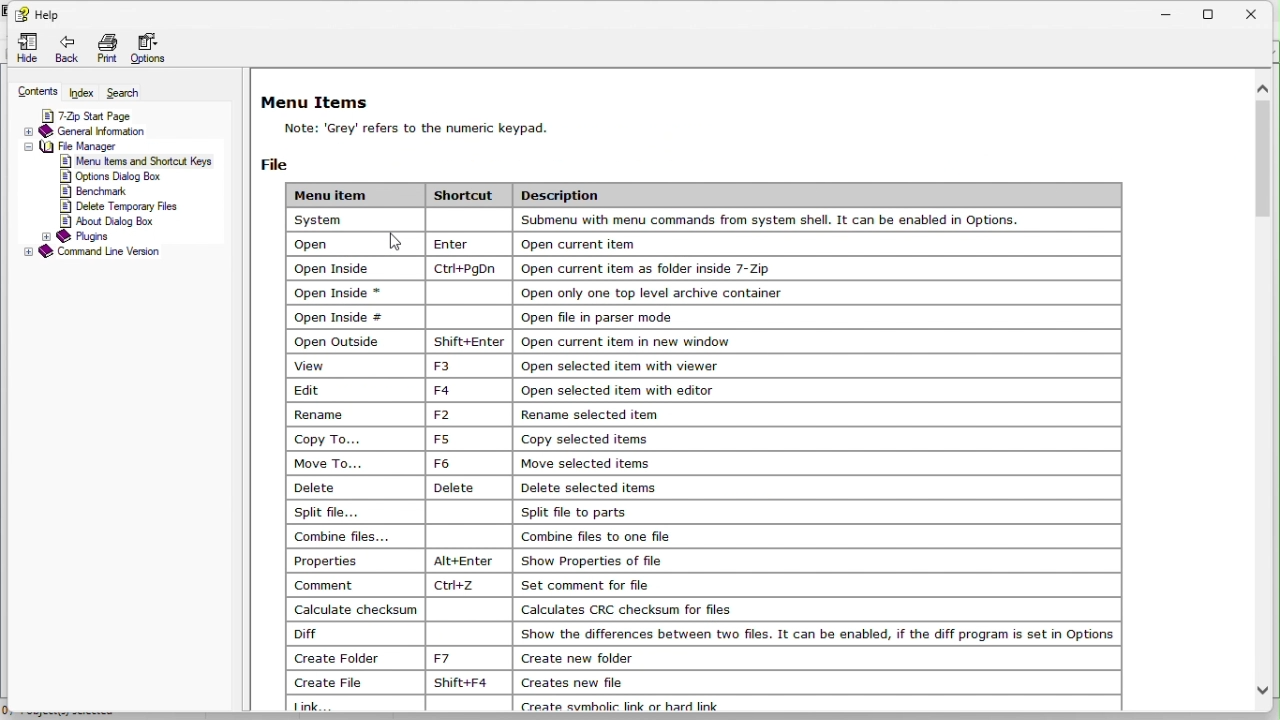  I want to click on Close, so click(1258, 12).